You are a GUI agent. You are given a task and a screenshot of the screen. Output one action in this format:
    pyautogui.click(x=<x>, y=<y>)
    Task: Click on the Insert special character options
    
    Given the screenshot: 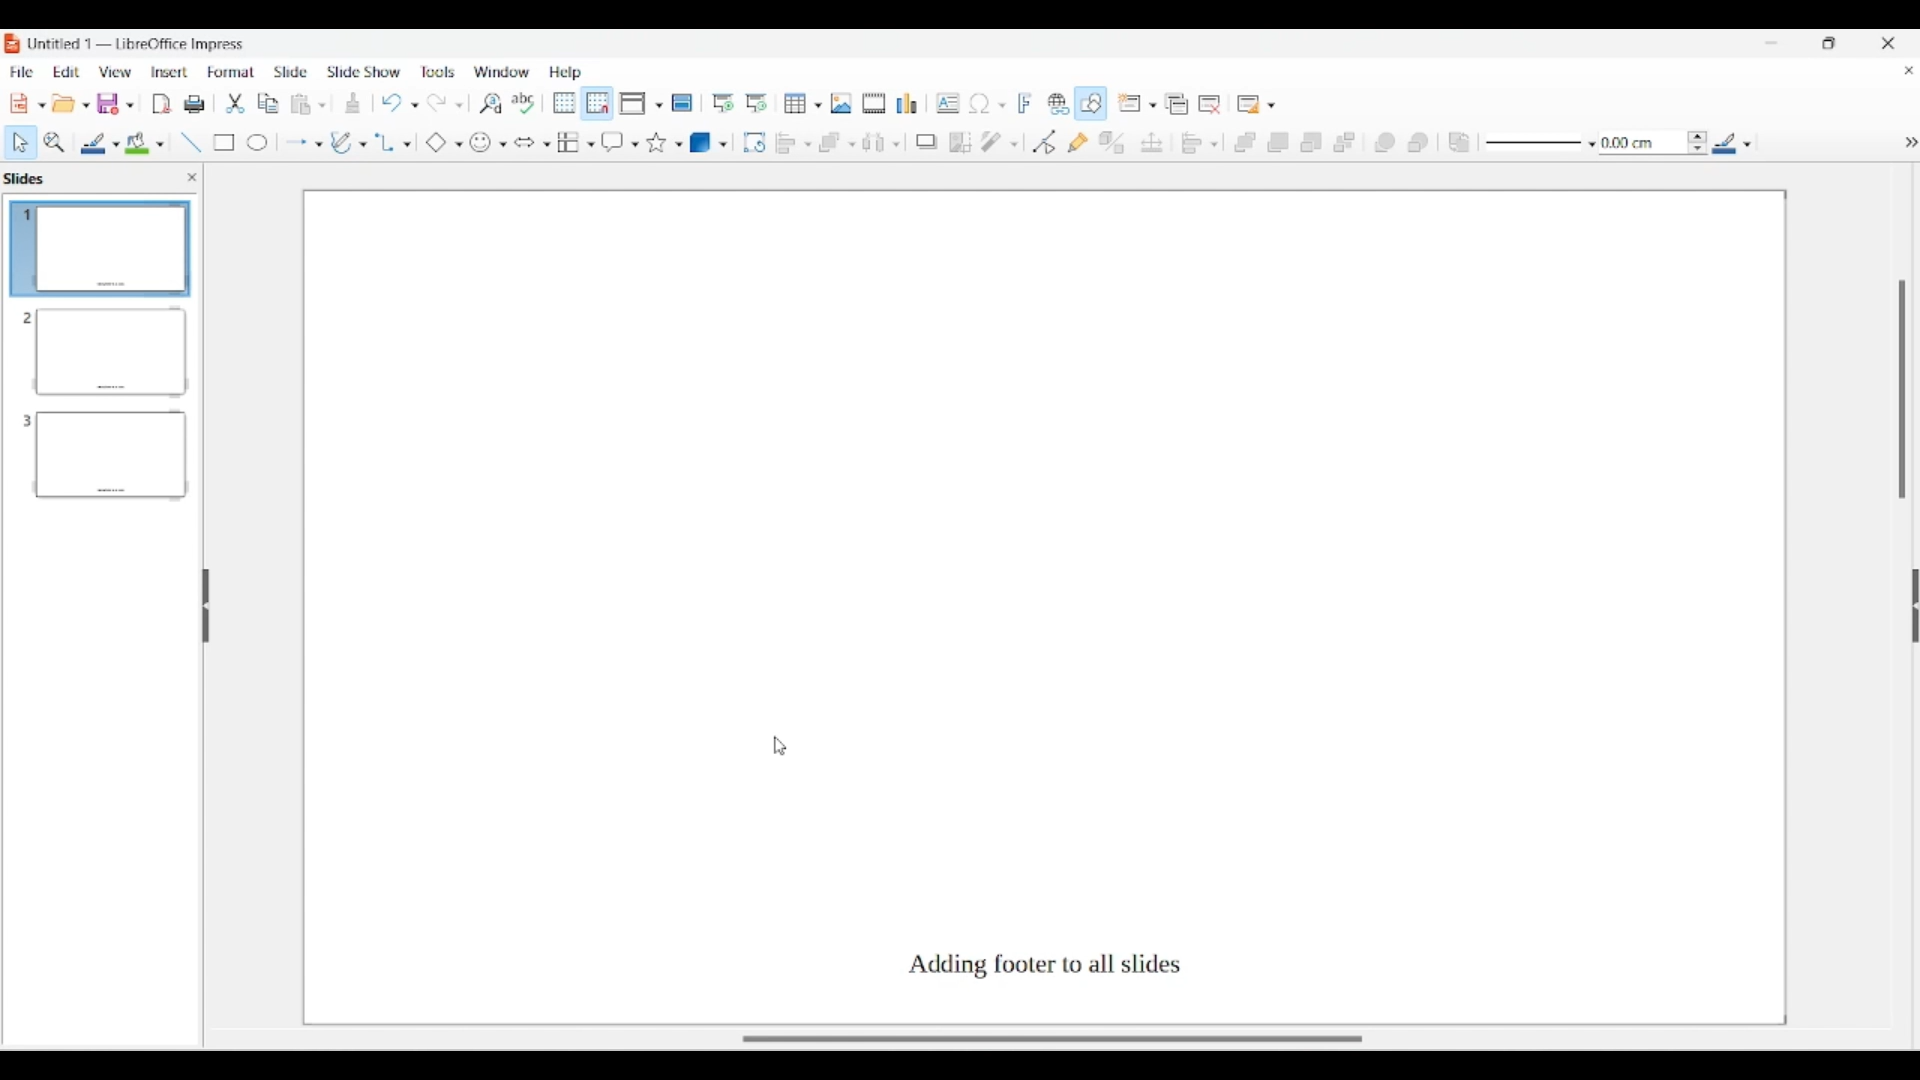 What is the action you would take?
    pyautogui.click(x=987, y=103)
    